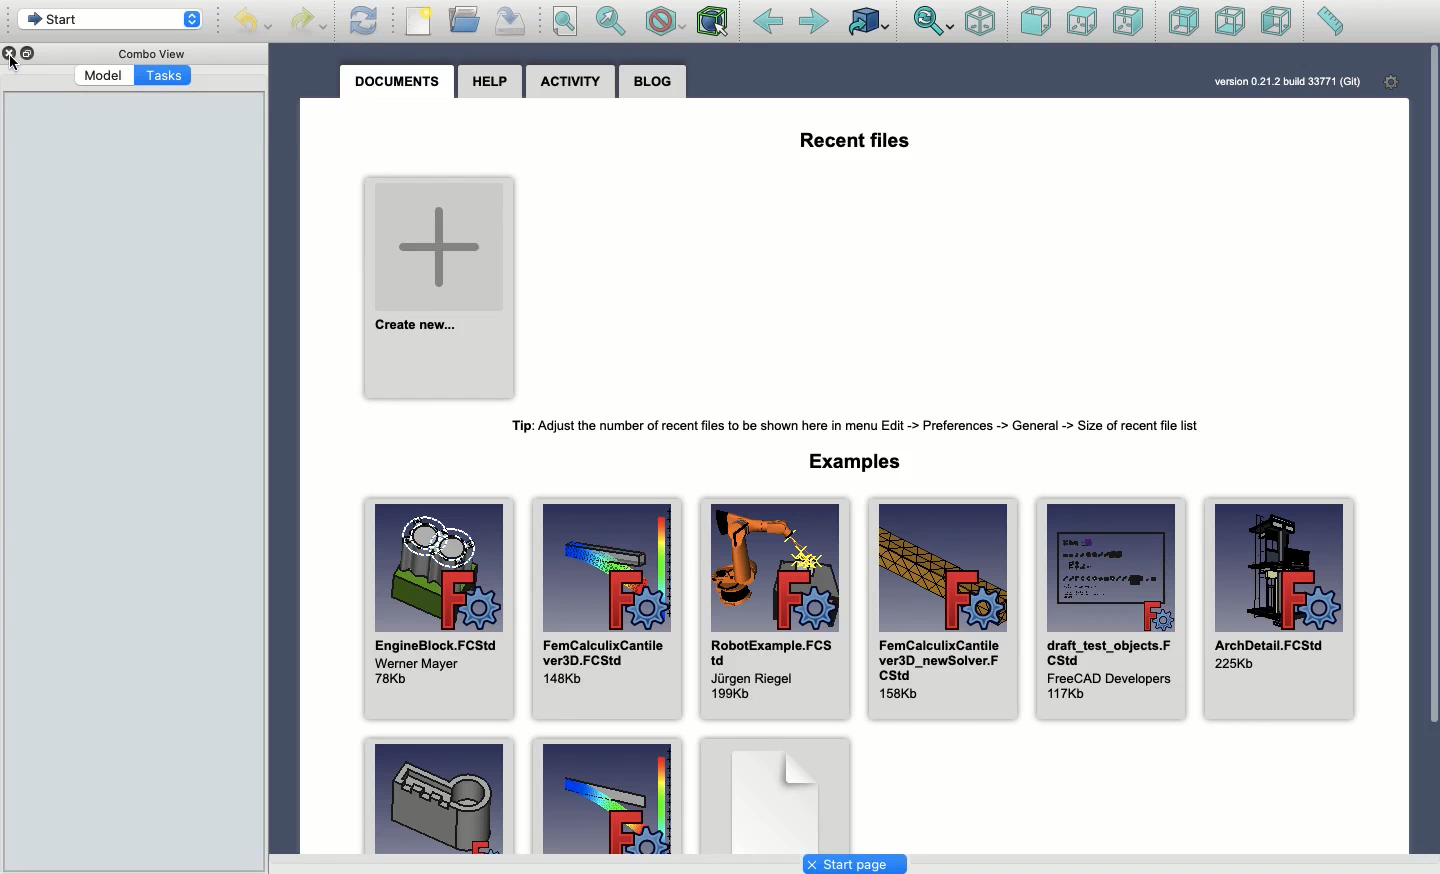  Describe the element at coordinates (853, 426) in the screenshot. I see `Tip: Adjust the number of recent files to be shown here in menu Edit-> Preferences-> General-> Size of recent file list` at that location.